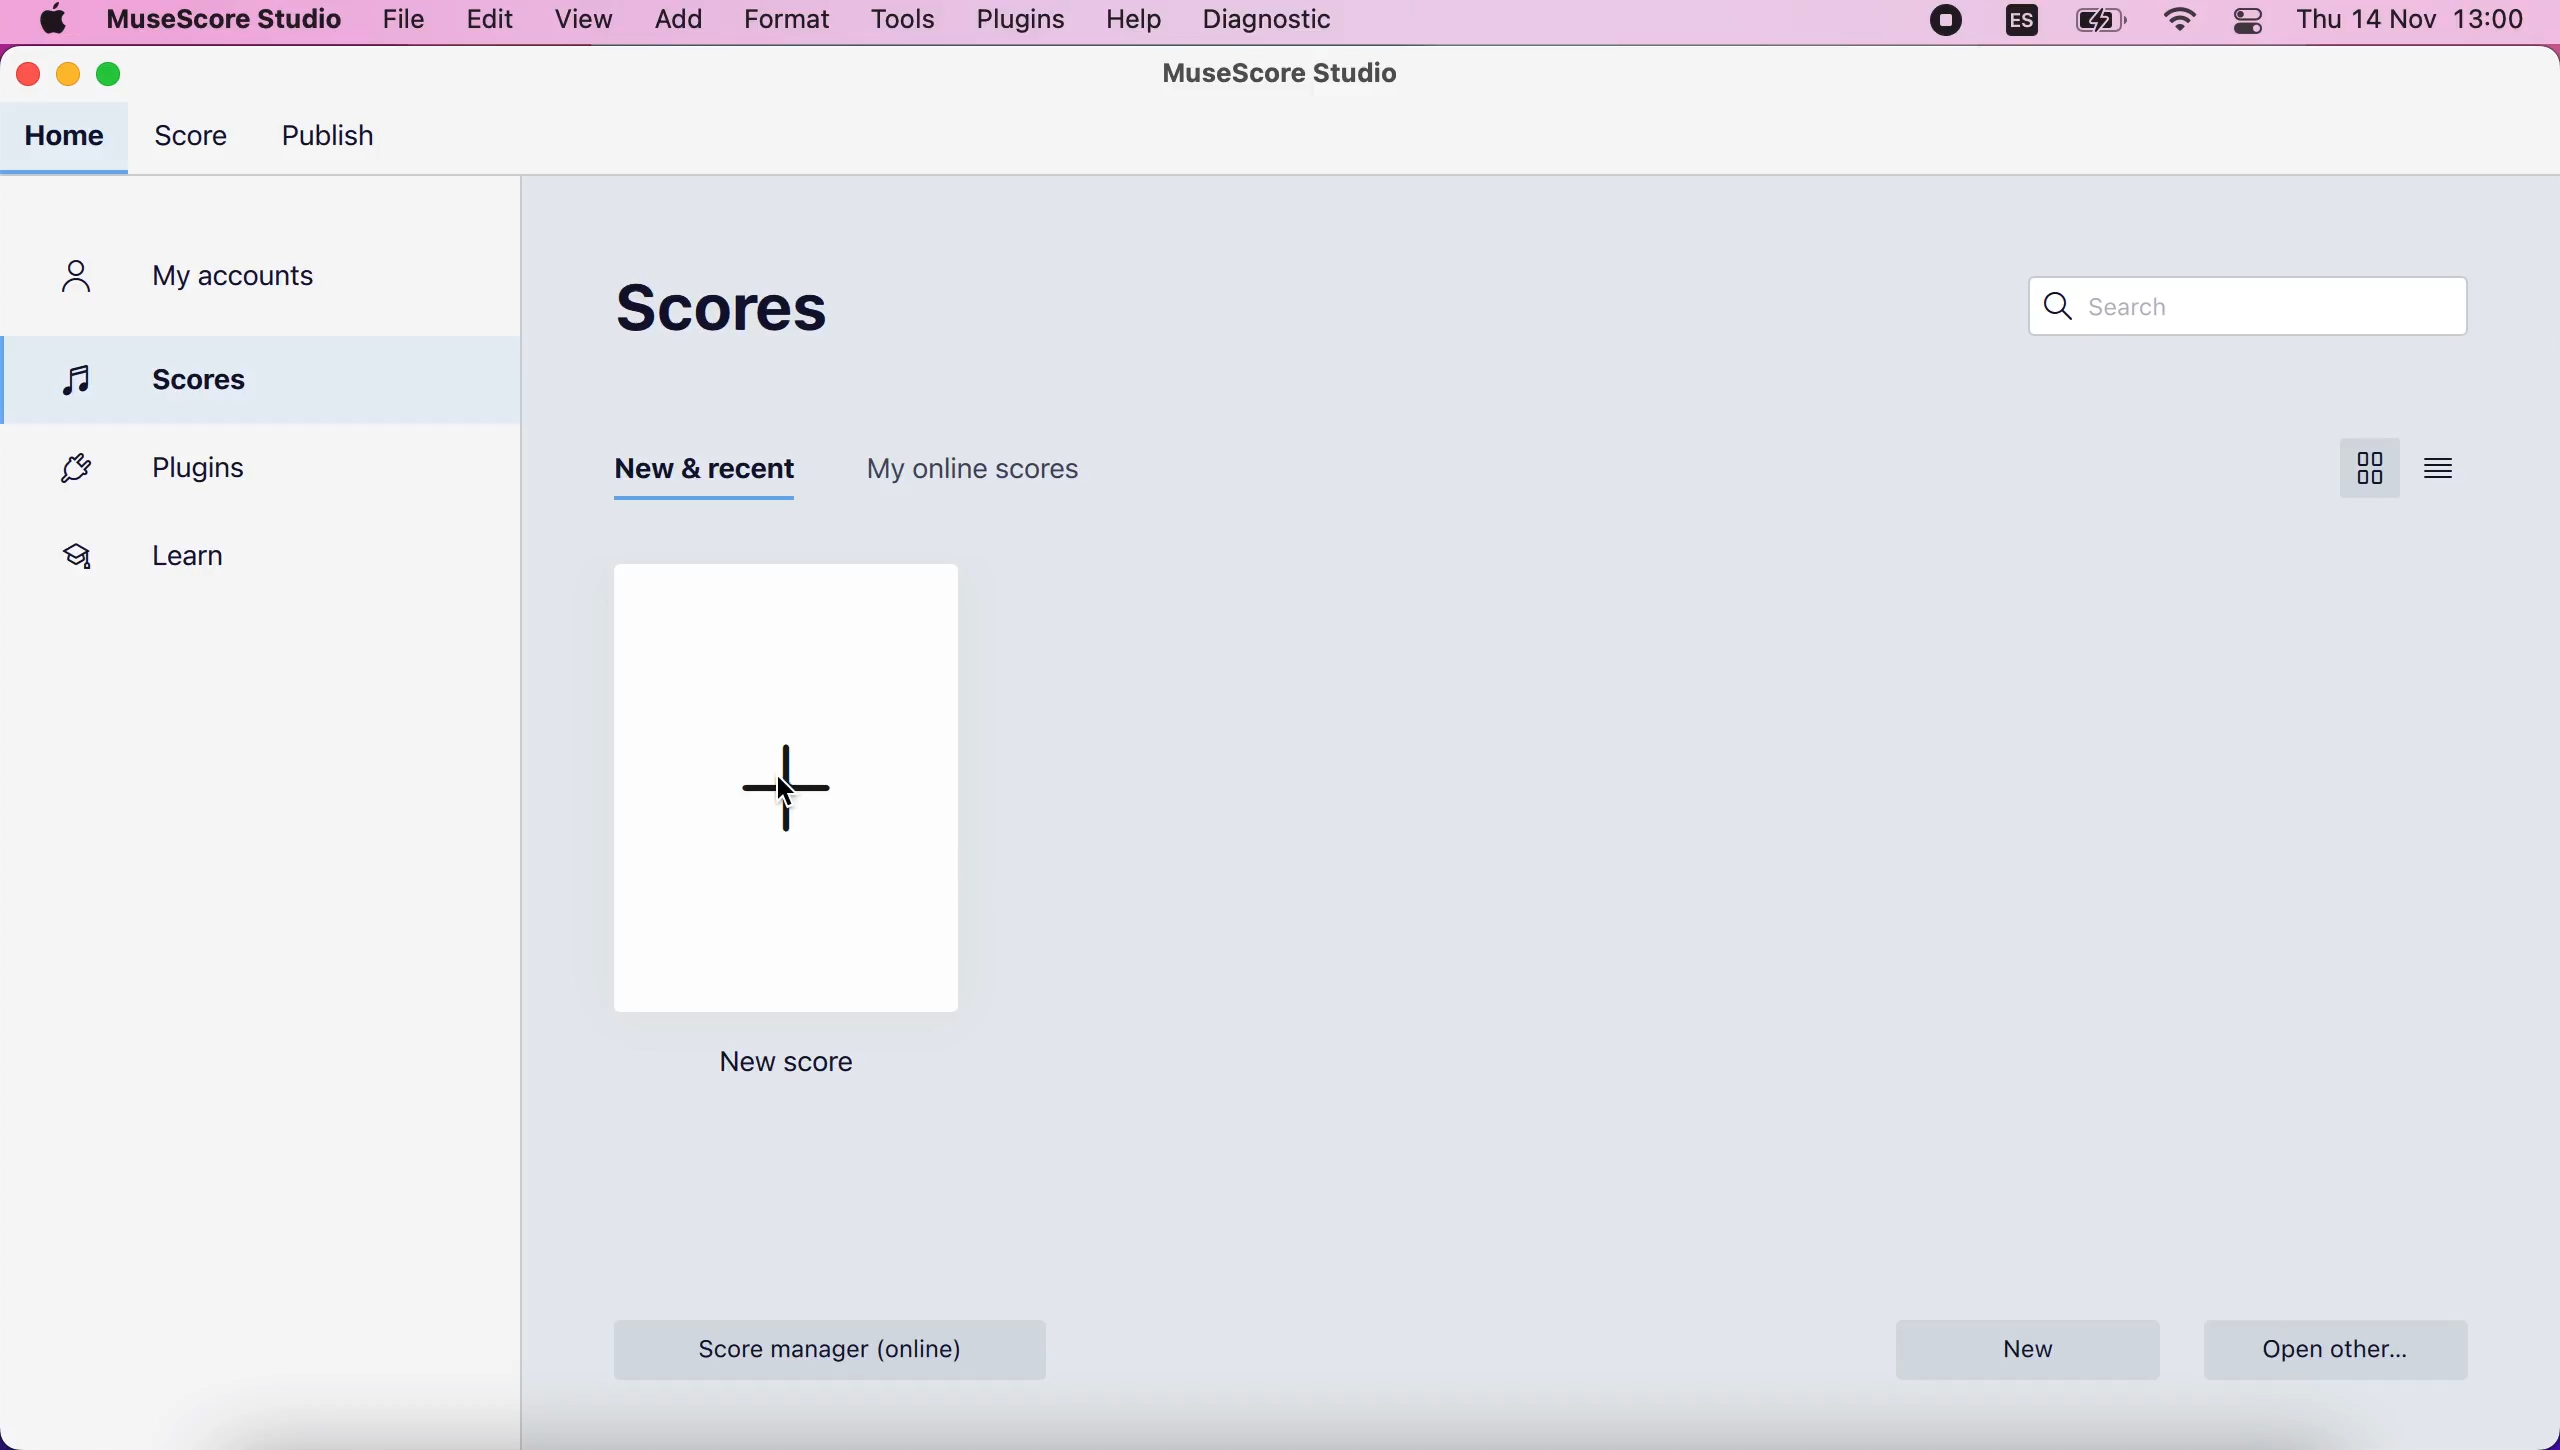  Describe the element at coordinates (1016, 23) in the screenshot. I see `plugins` at that location.